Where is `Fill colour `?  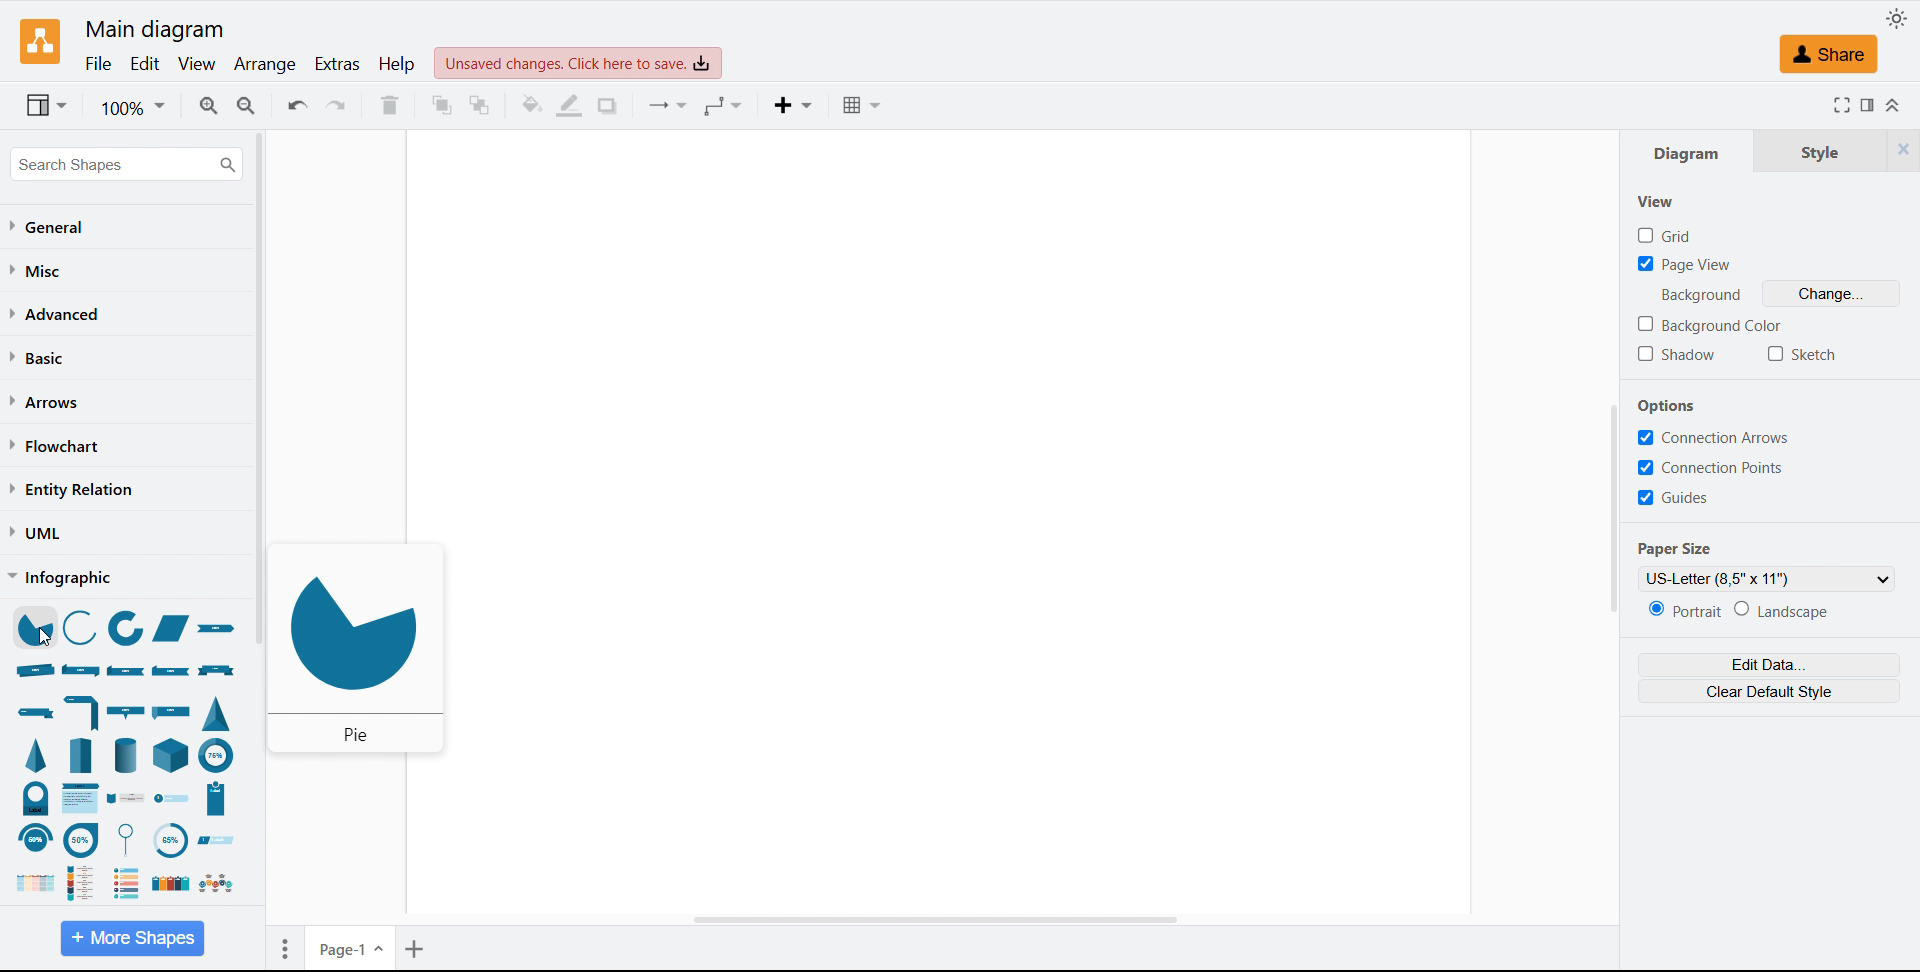 Fill colour  is located at coordinates (531, 104).